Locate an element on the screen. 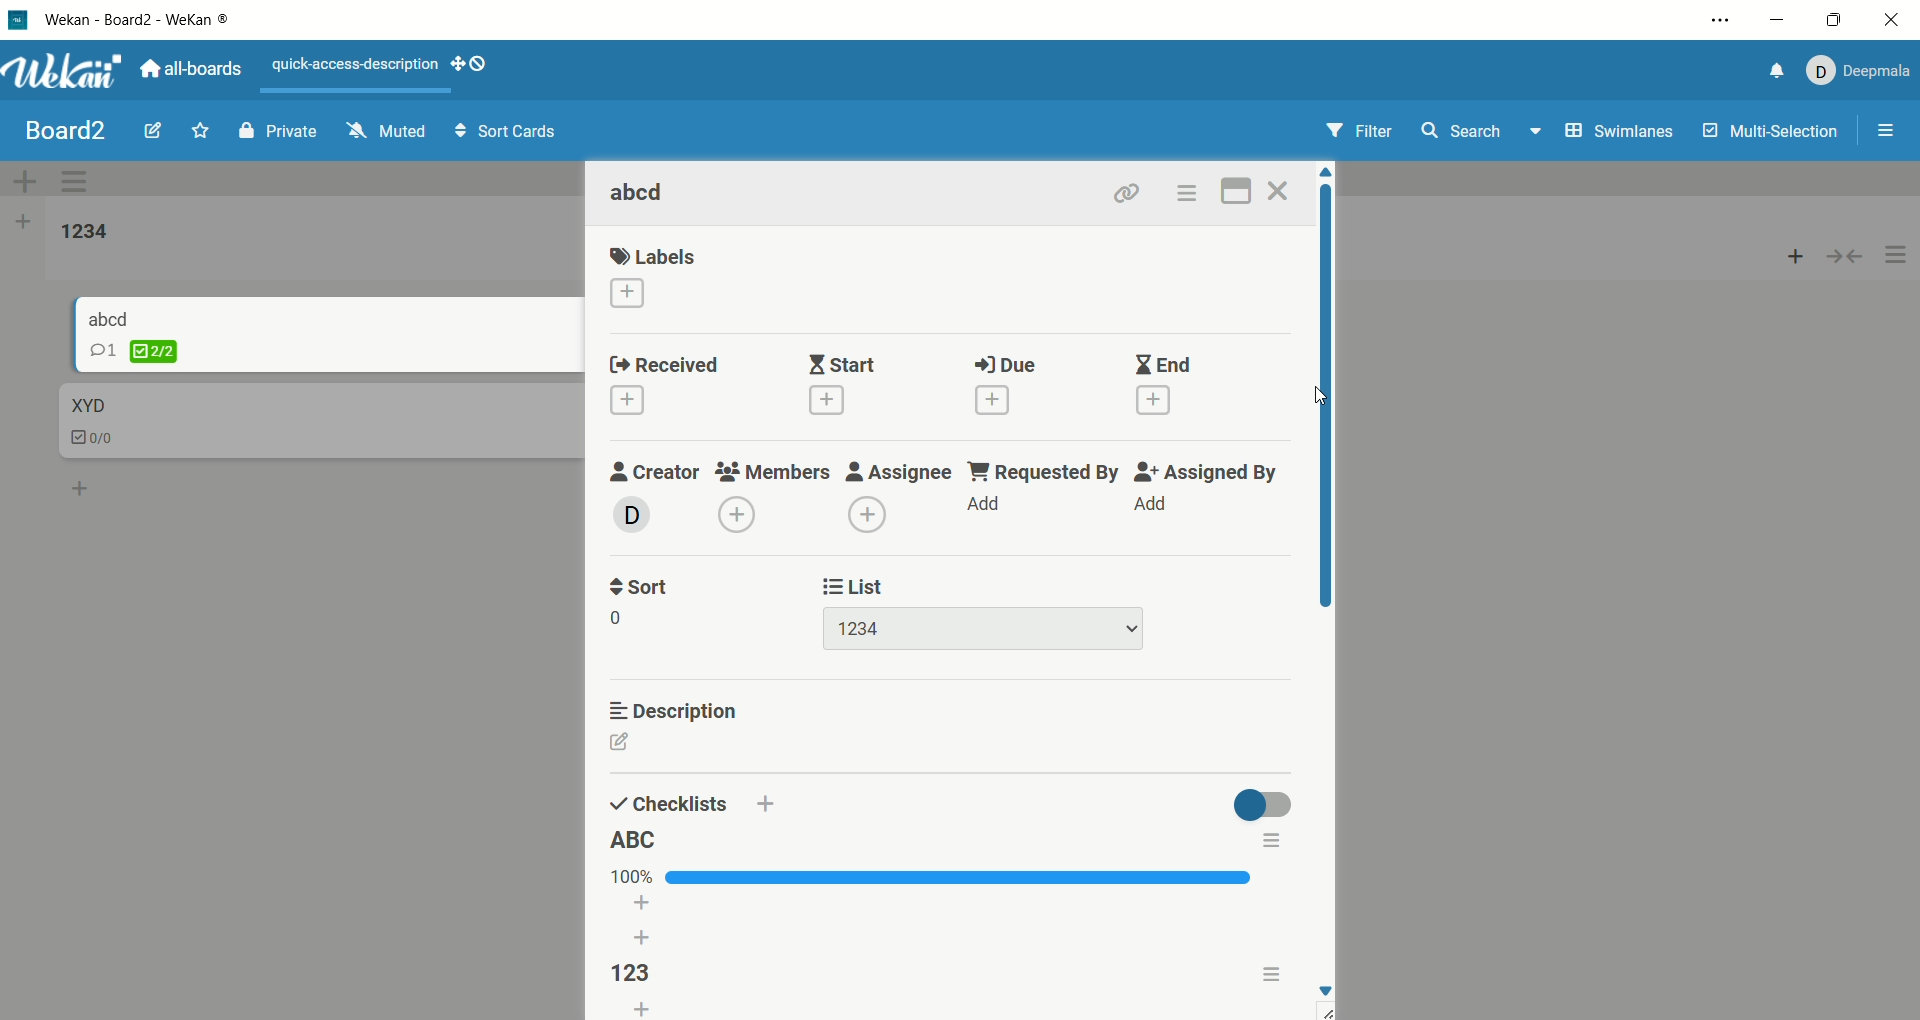  due is located at coordinates (1007, 365).